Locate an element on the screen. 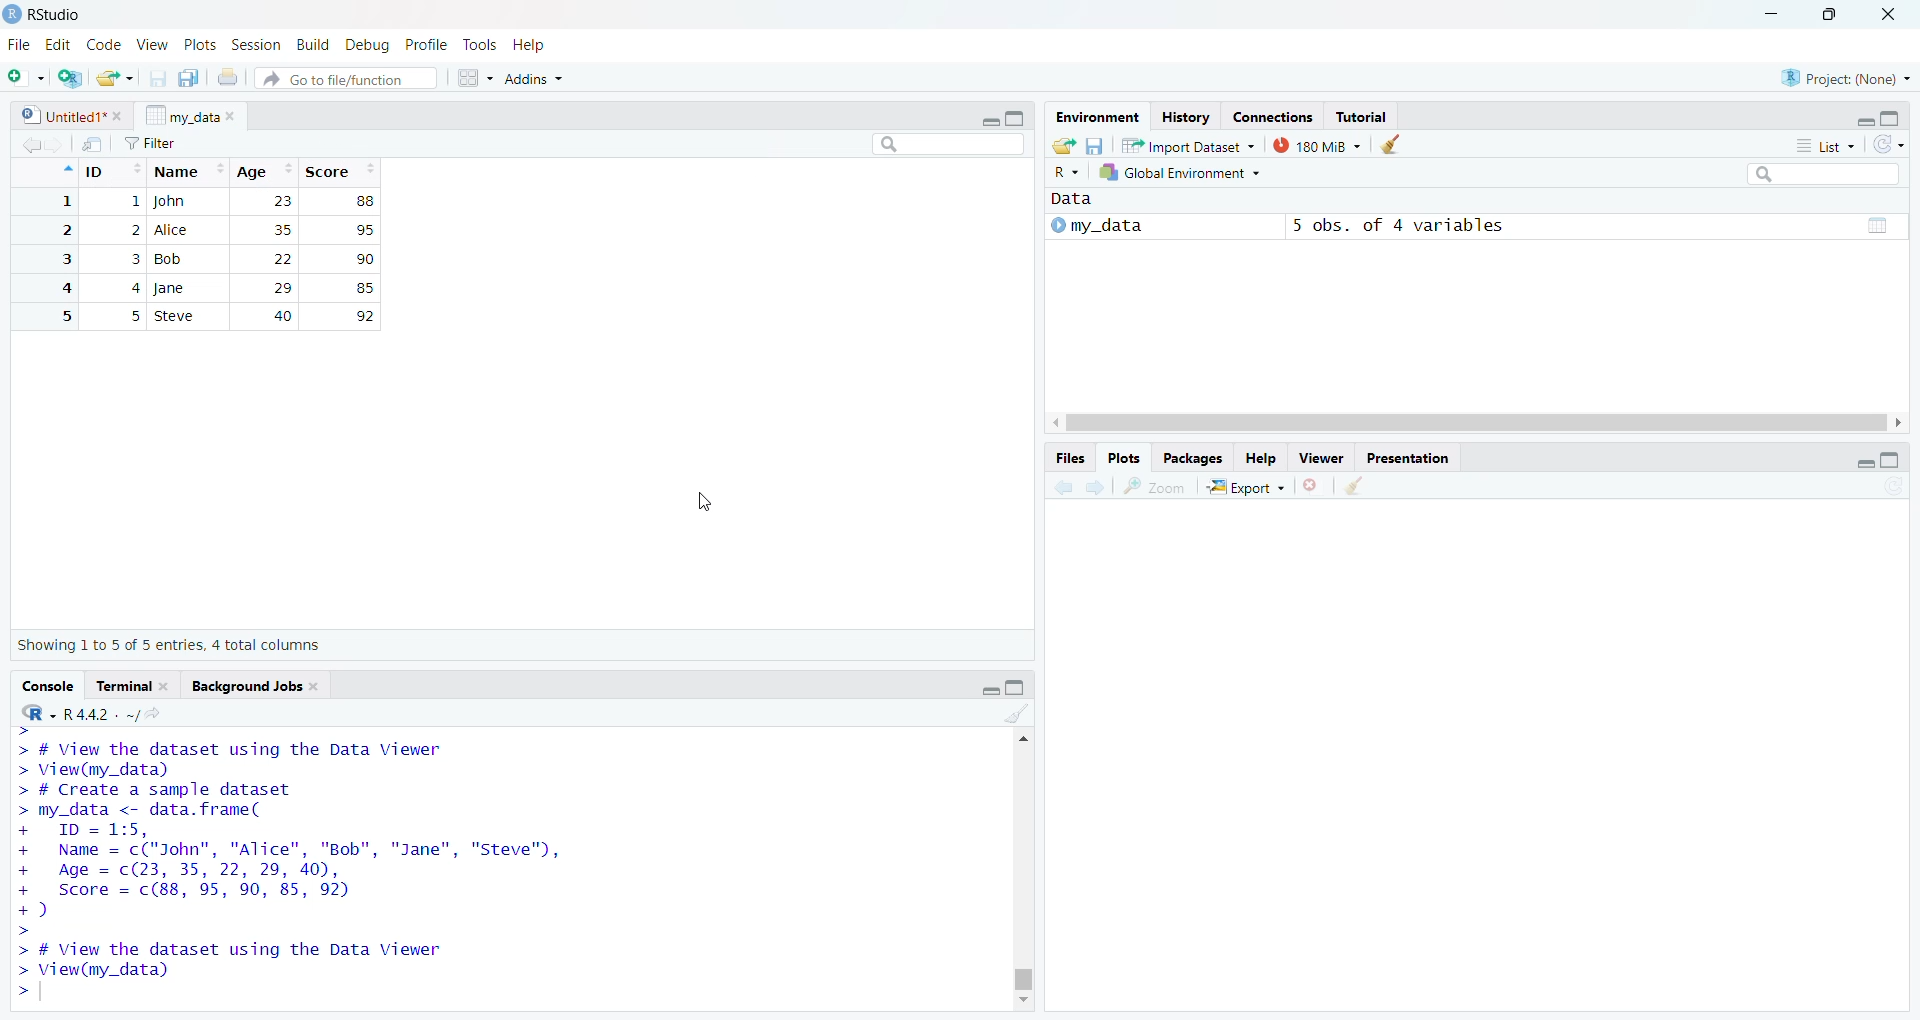 Image resolution: width=1920 pixels, height=1020 pixels. Source on save is located at coordinates (205, 146).